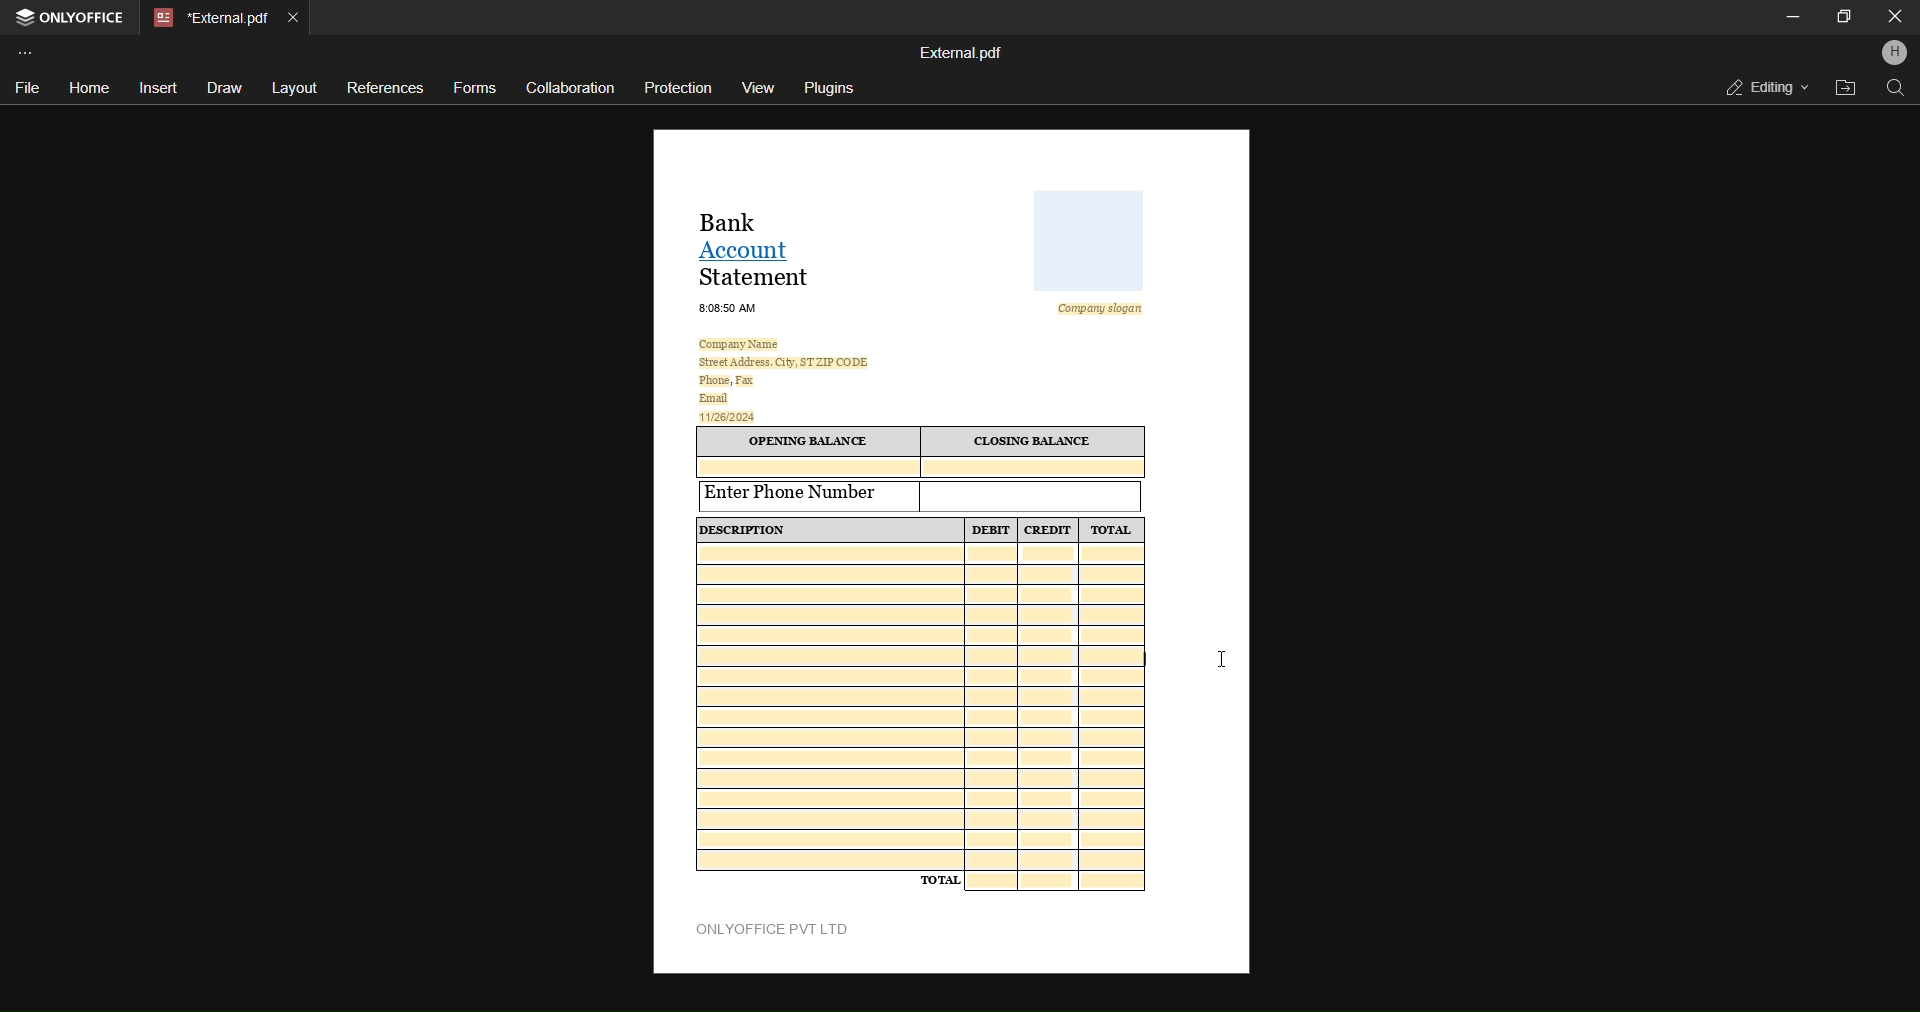  I want to click on close, so click(1890, 16).